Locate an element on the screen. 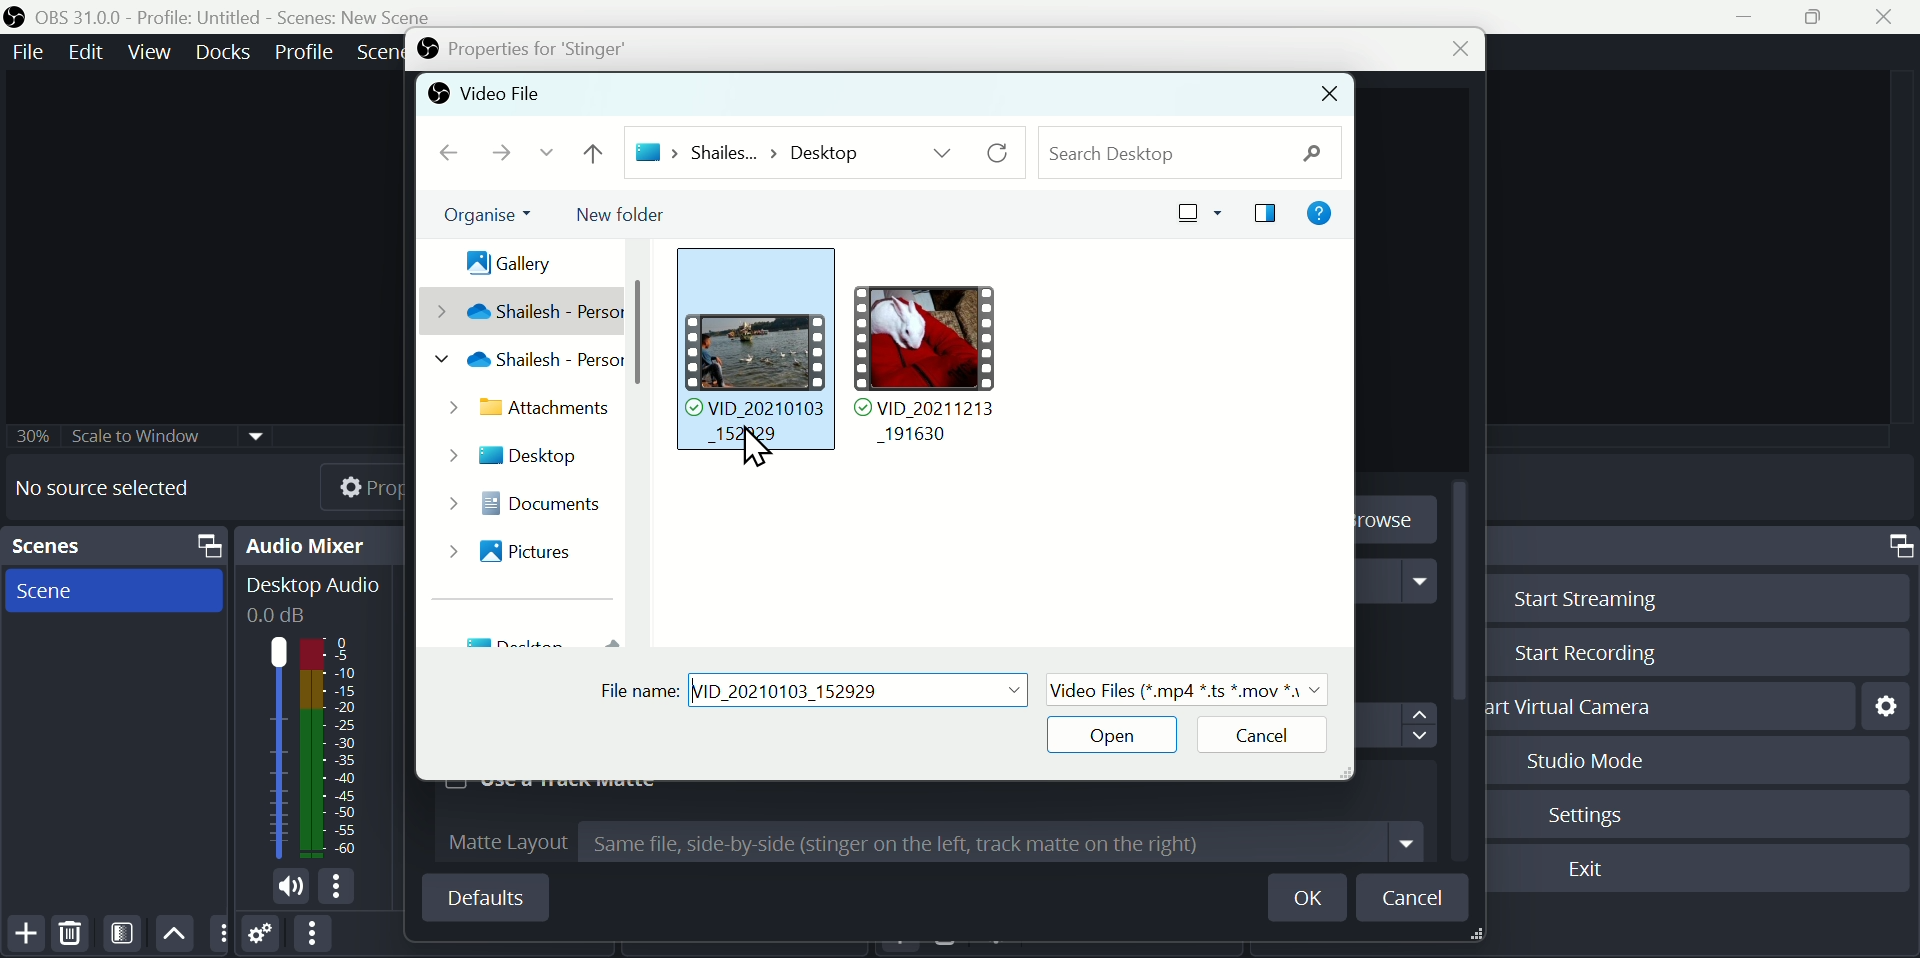 The height and width of the screenshot is (958, 1920). Settings is located at coordinates (262, 937).